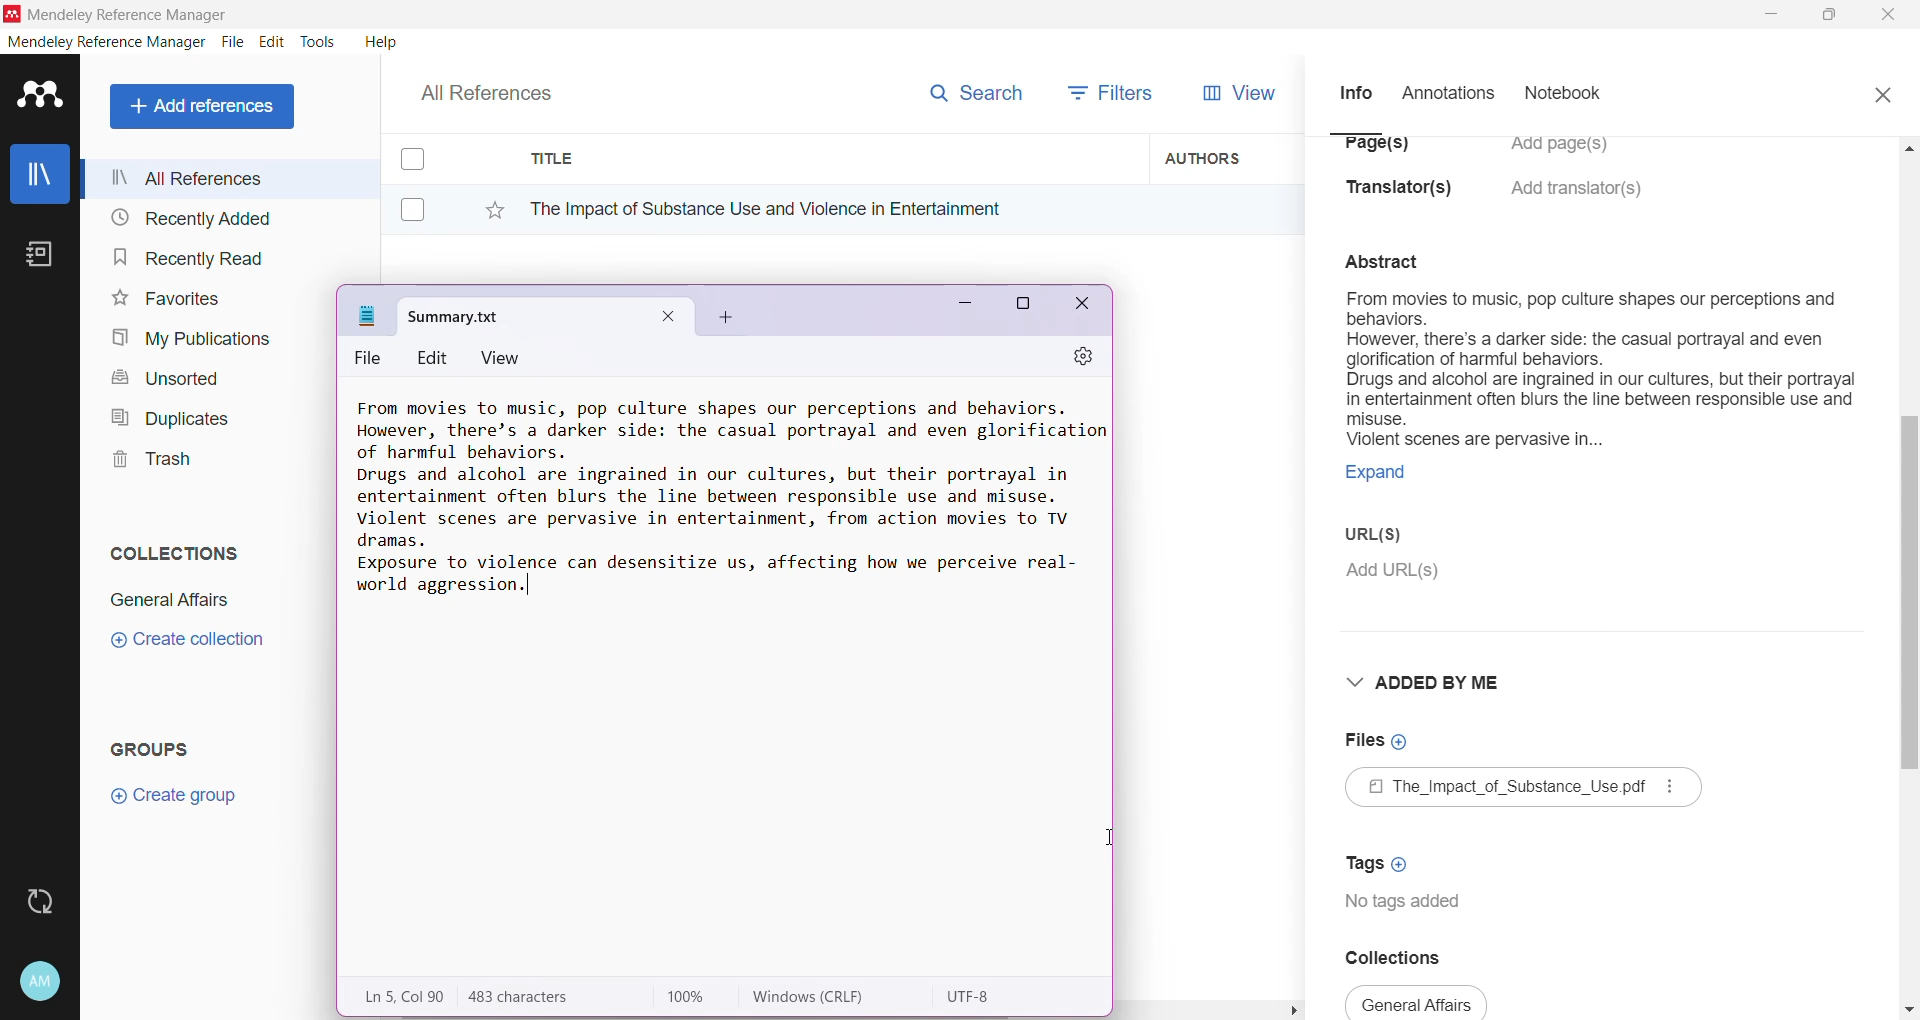  I want to click on Click to Add Files, so click(1377, 742).